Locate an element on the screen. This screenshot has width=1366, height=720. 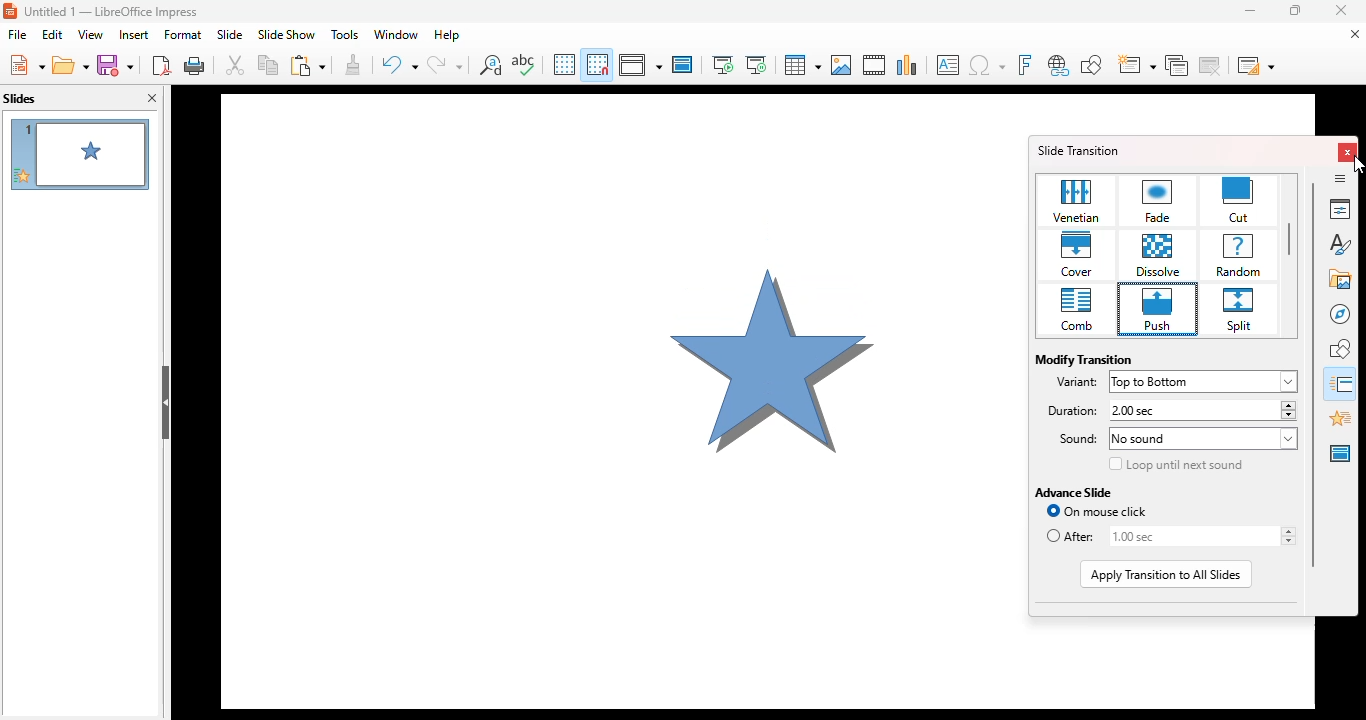
sound: no sound is located at coordinates (1203, 439).